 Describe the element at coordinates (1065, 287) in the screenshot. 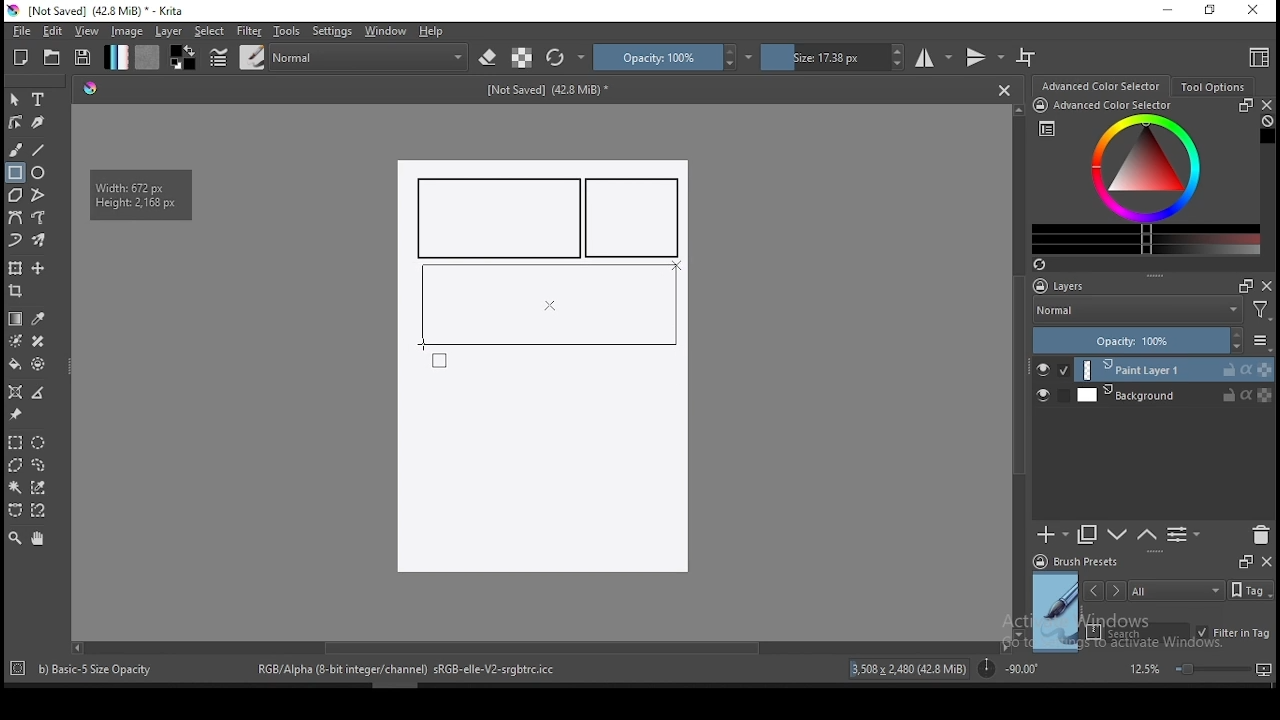

I see `layers` at that location.